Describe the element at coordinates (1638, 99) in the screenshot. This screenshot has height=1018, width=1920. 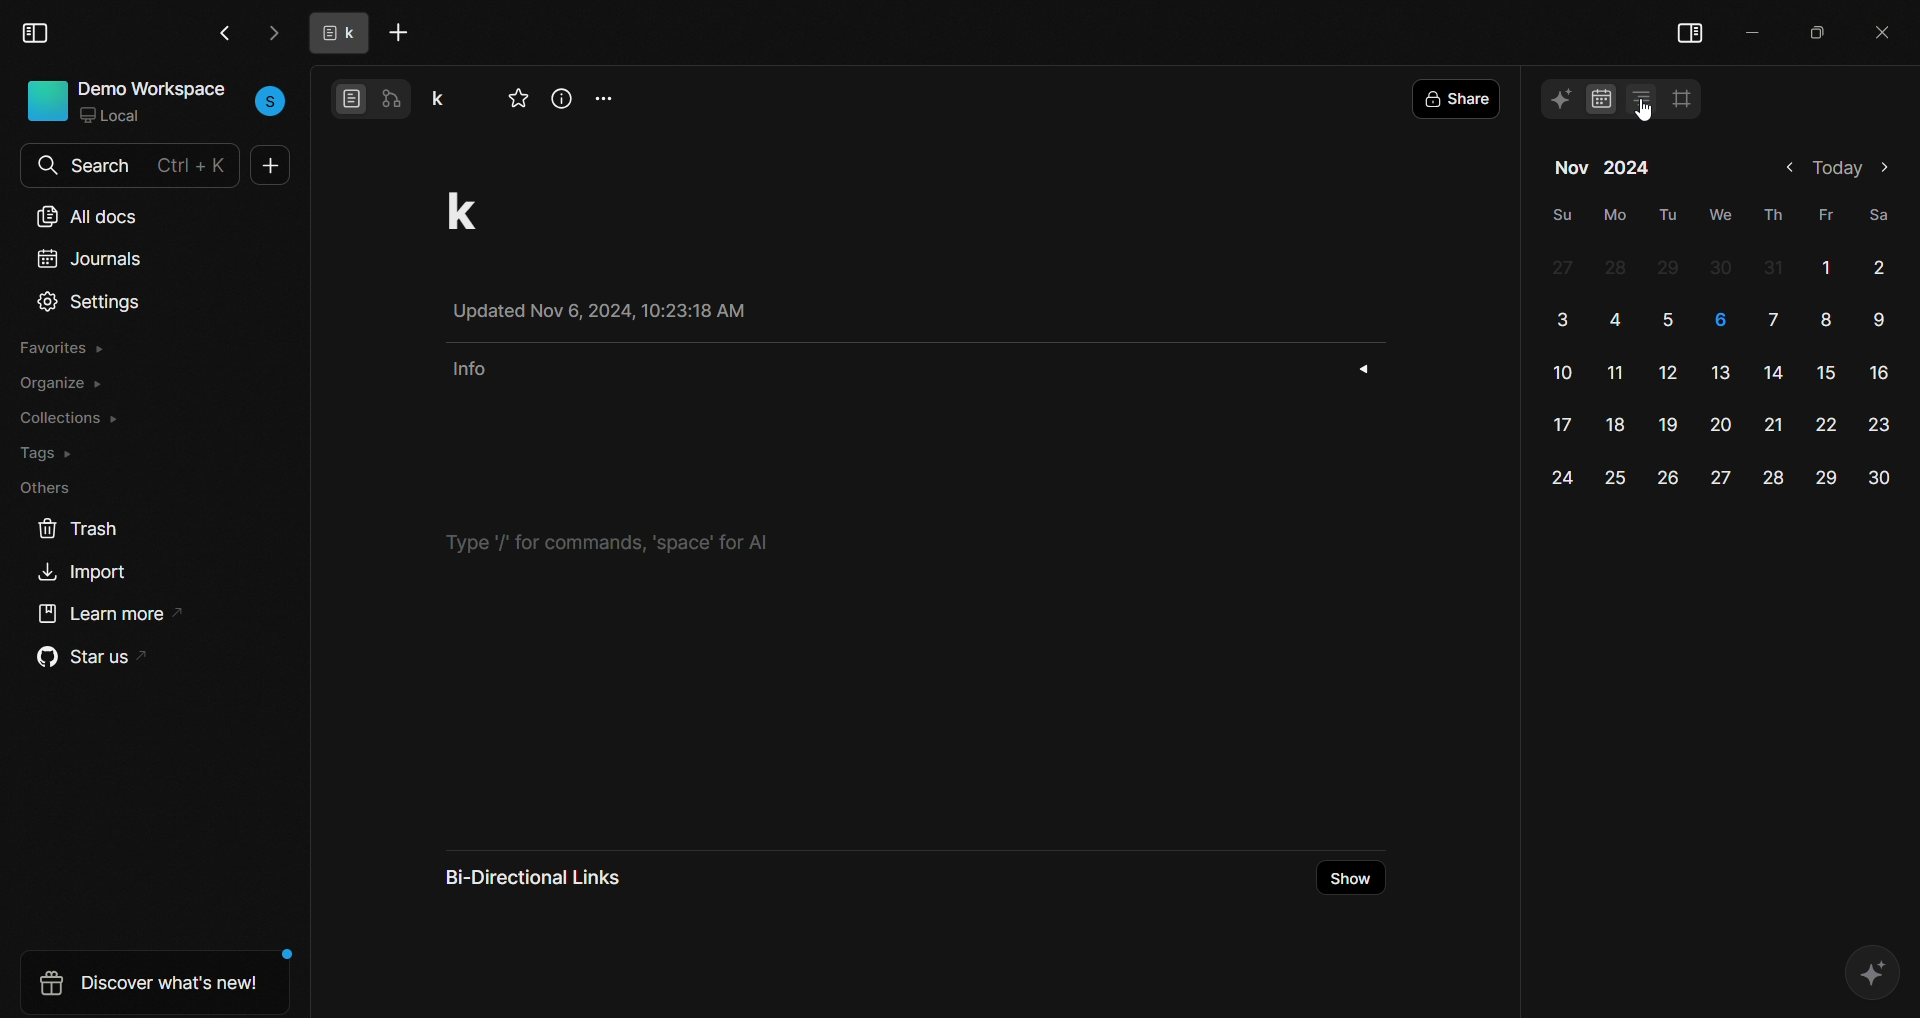
I see `table of contents` at that location.